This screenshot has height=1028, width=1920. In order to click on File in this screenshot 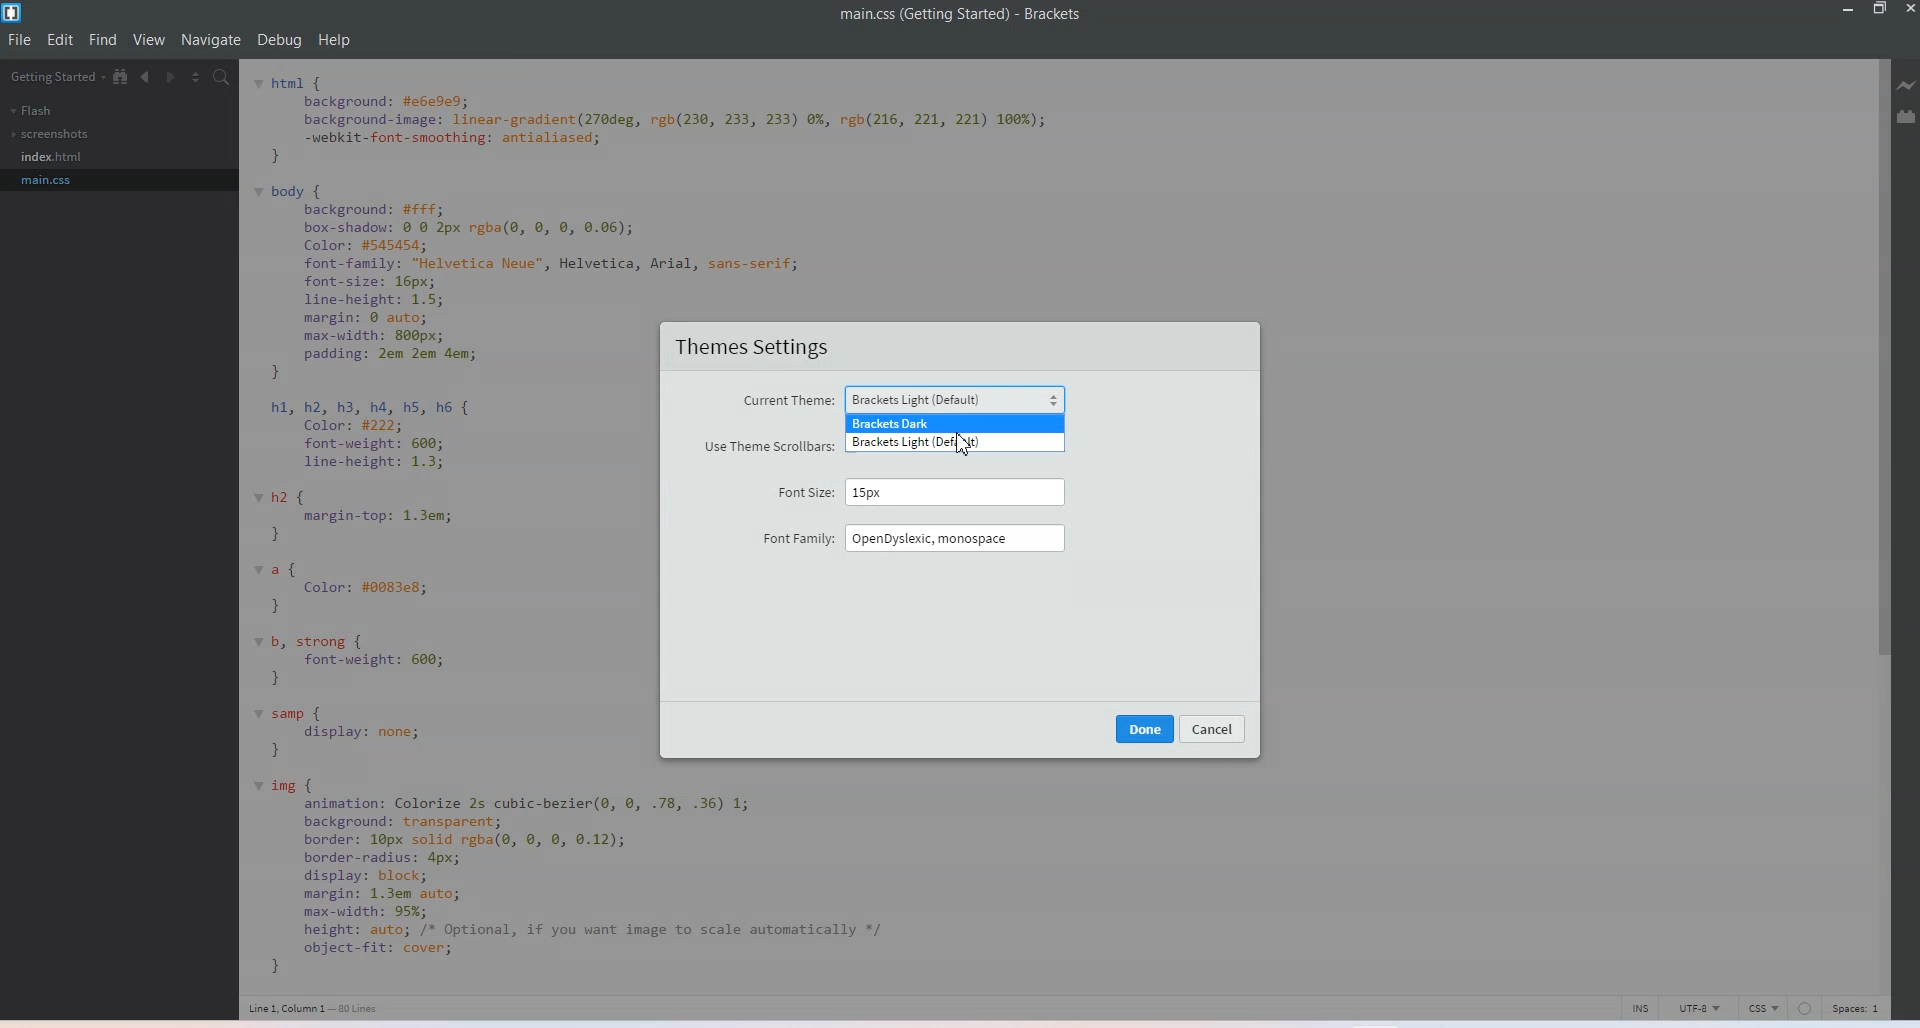, I will do `click(20, 41)`.